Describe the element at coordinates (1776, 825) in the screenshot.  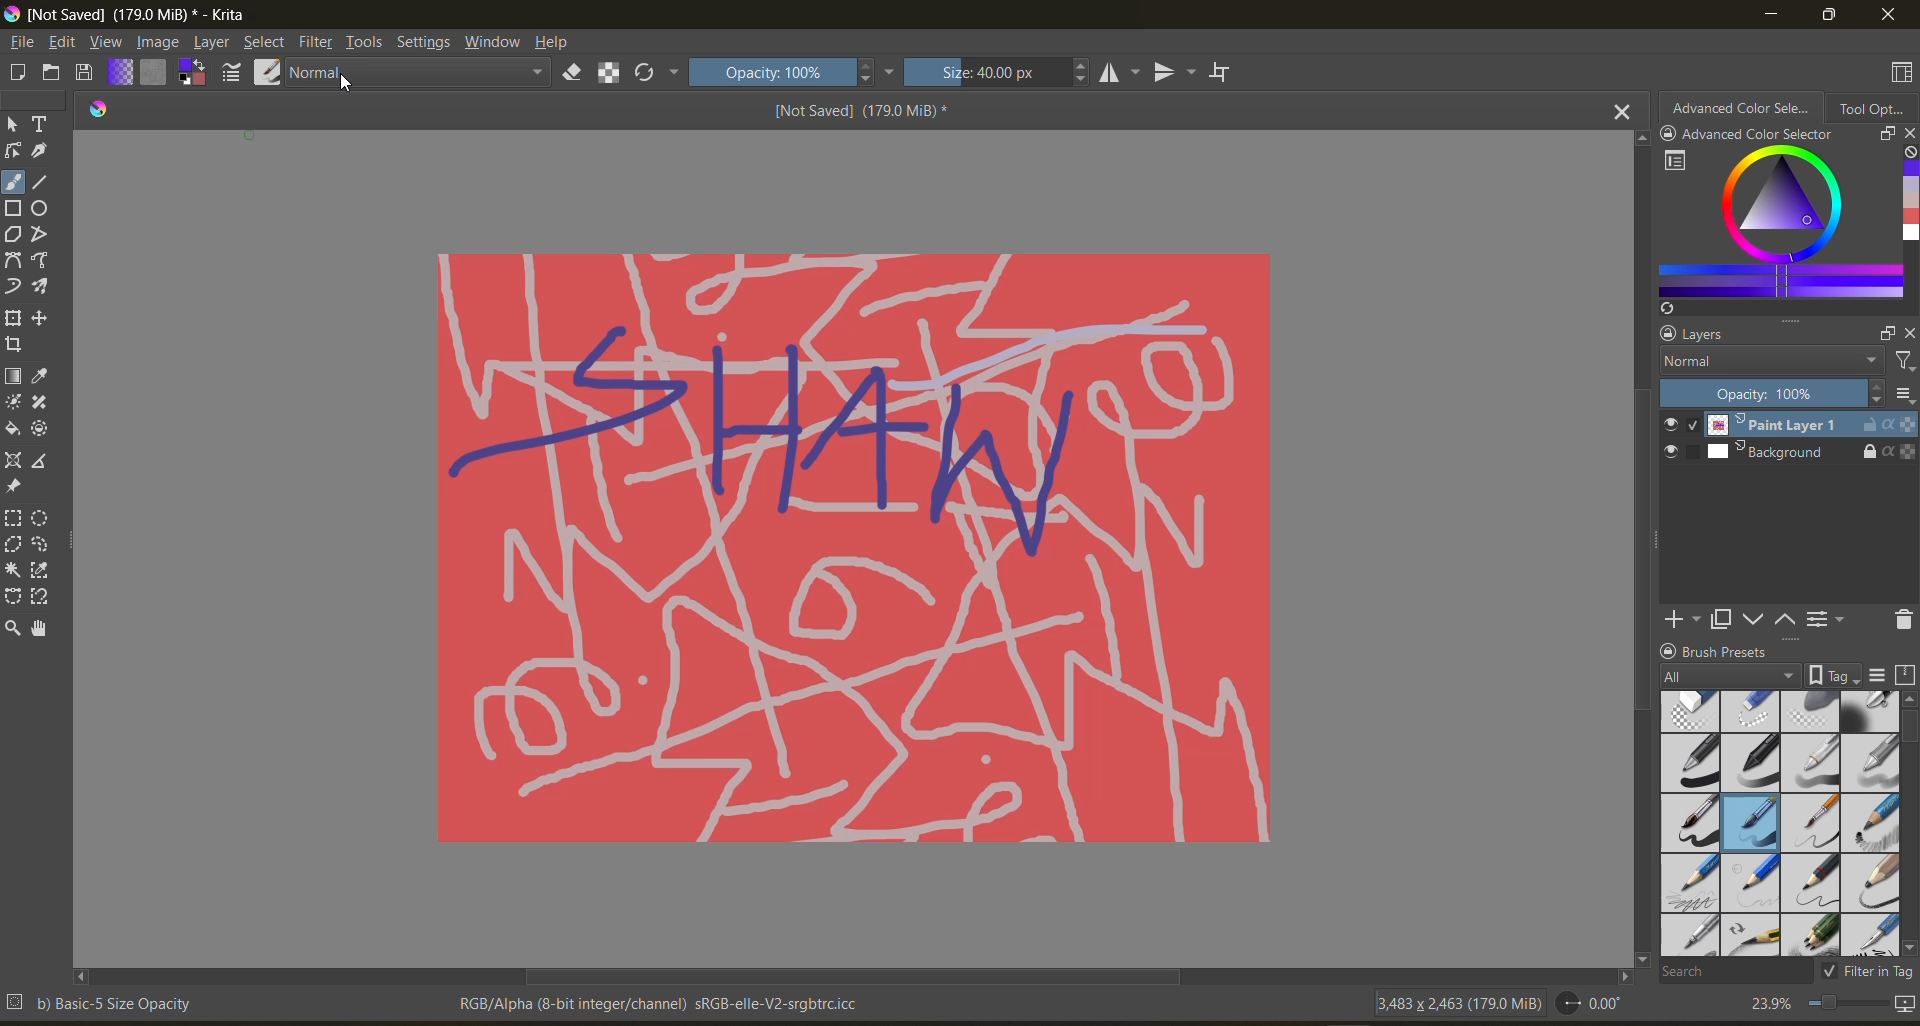
I see `brush presets` at that location.